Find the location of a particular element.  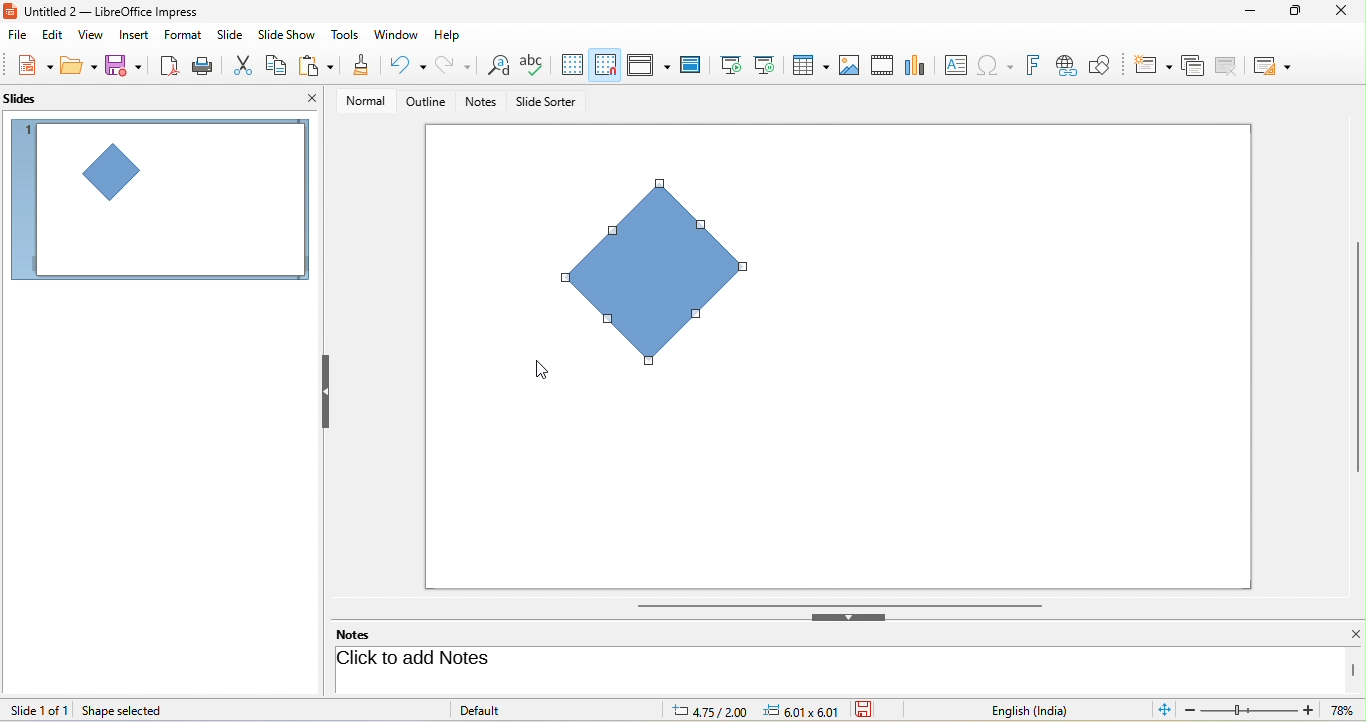

delete slide is located at coordinates (1232, 66).